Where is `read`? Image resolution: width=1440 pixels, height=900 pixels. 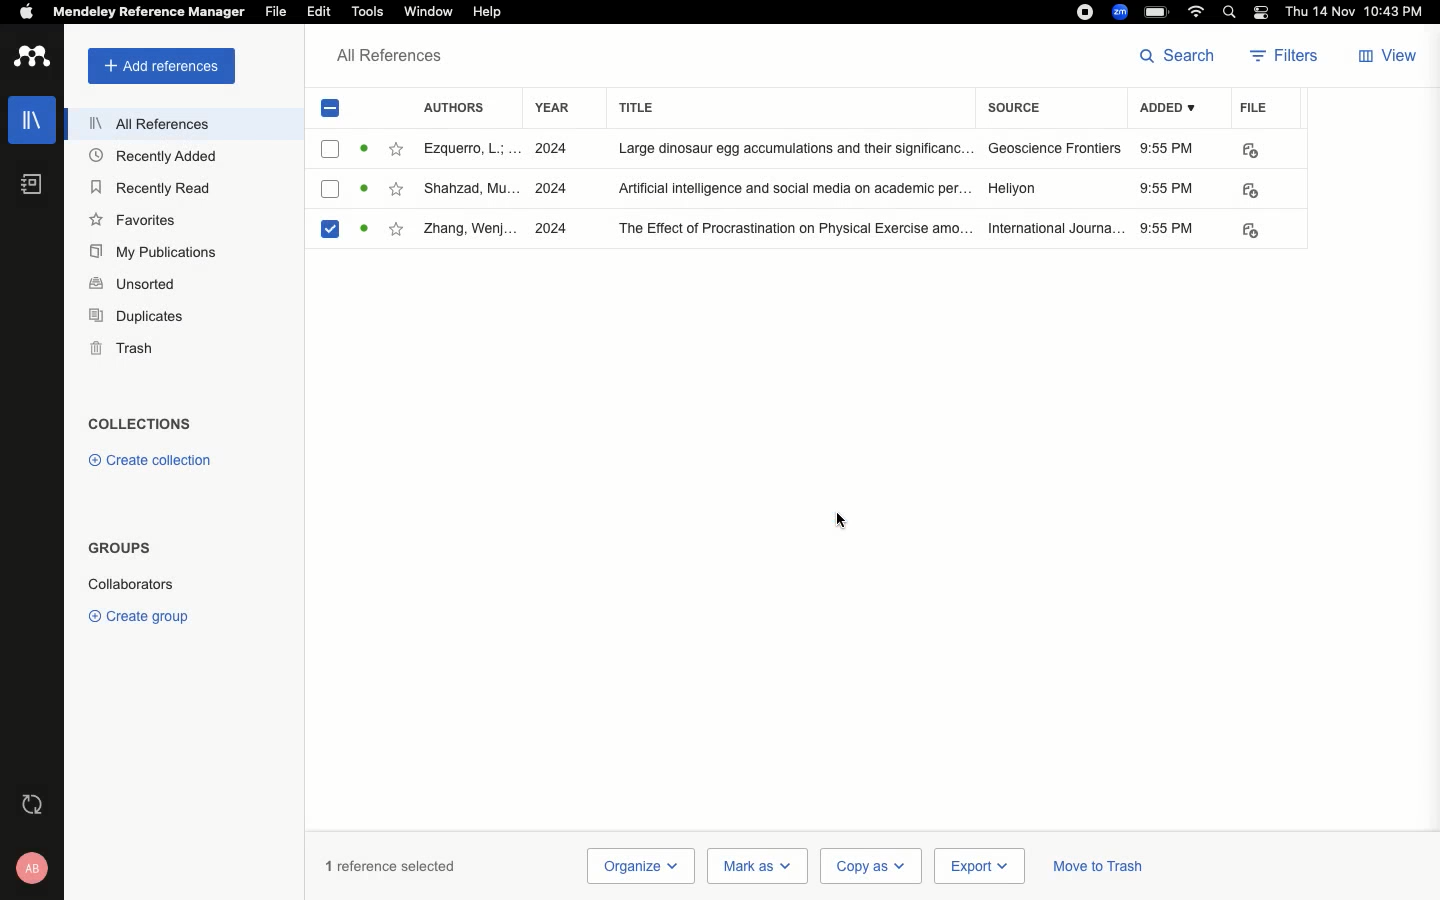 read is located at coordinates (369, 228).